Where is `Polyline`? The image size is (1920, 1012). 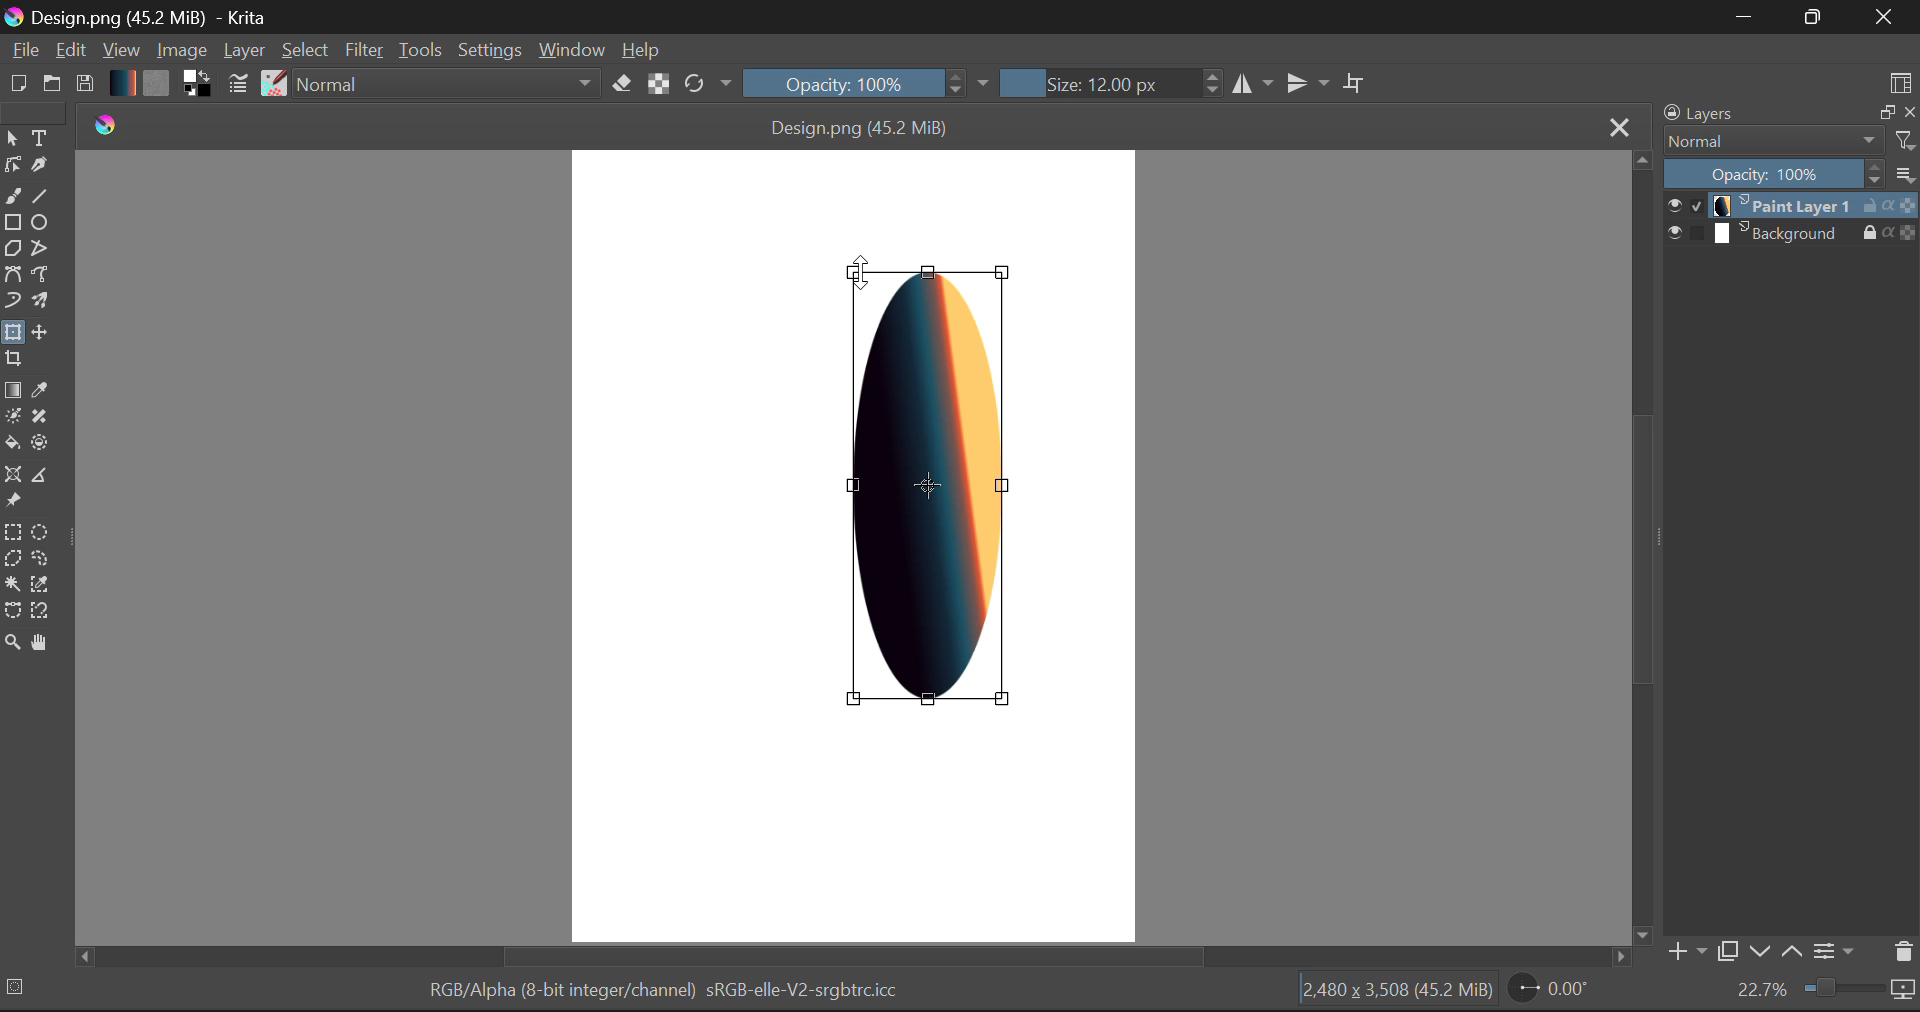 Polyline is located at coordinates (41, 250).